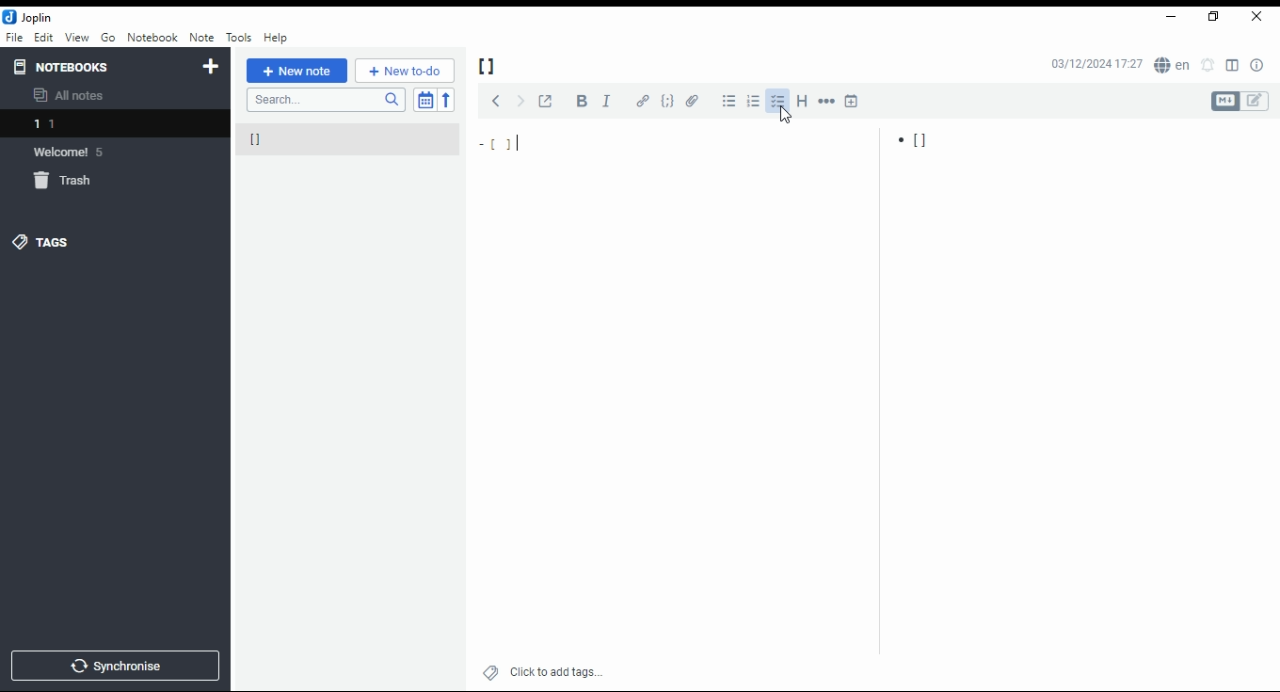 This screenshot has height=692, width=1280. I want to click on mouse pointer, so click(786, 116).